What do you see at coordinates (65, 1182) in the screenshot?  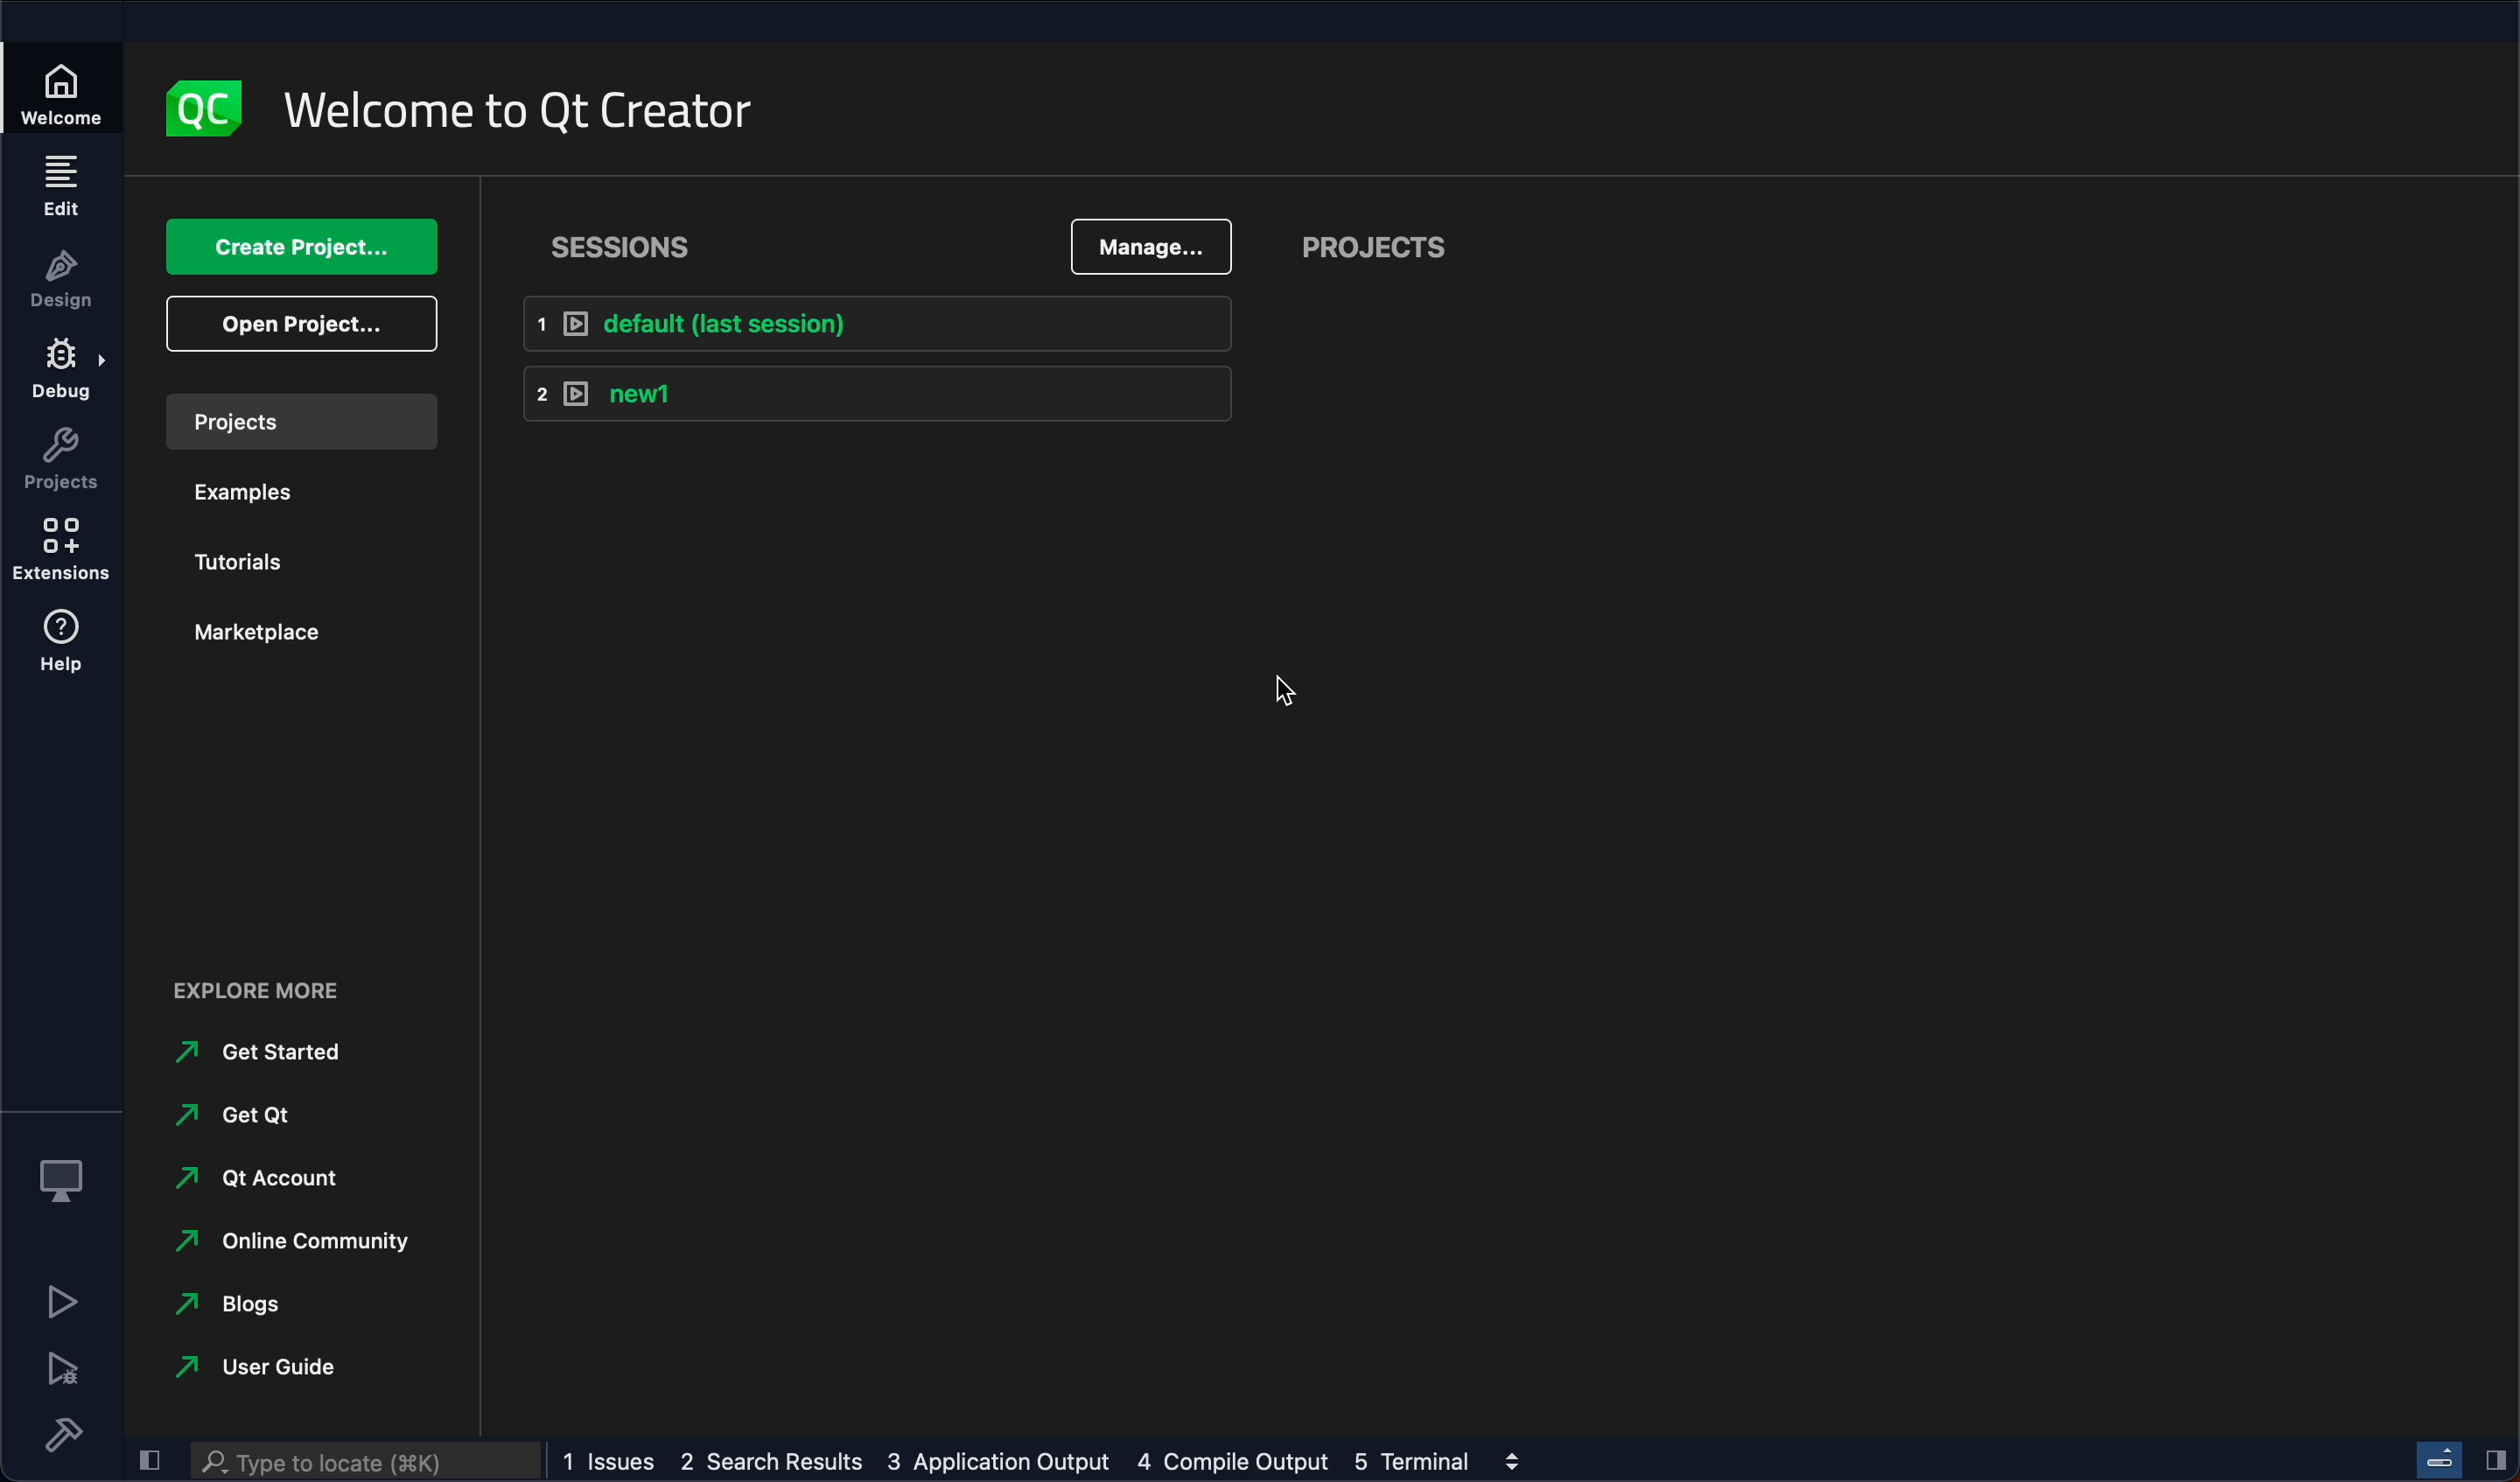 I see `kit selector` at bounding box center [65, 1182].